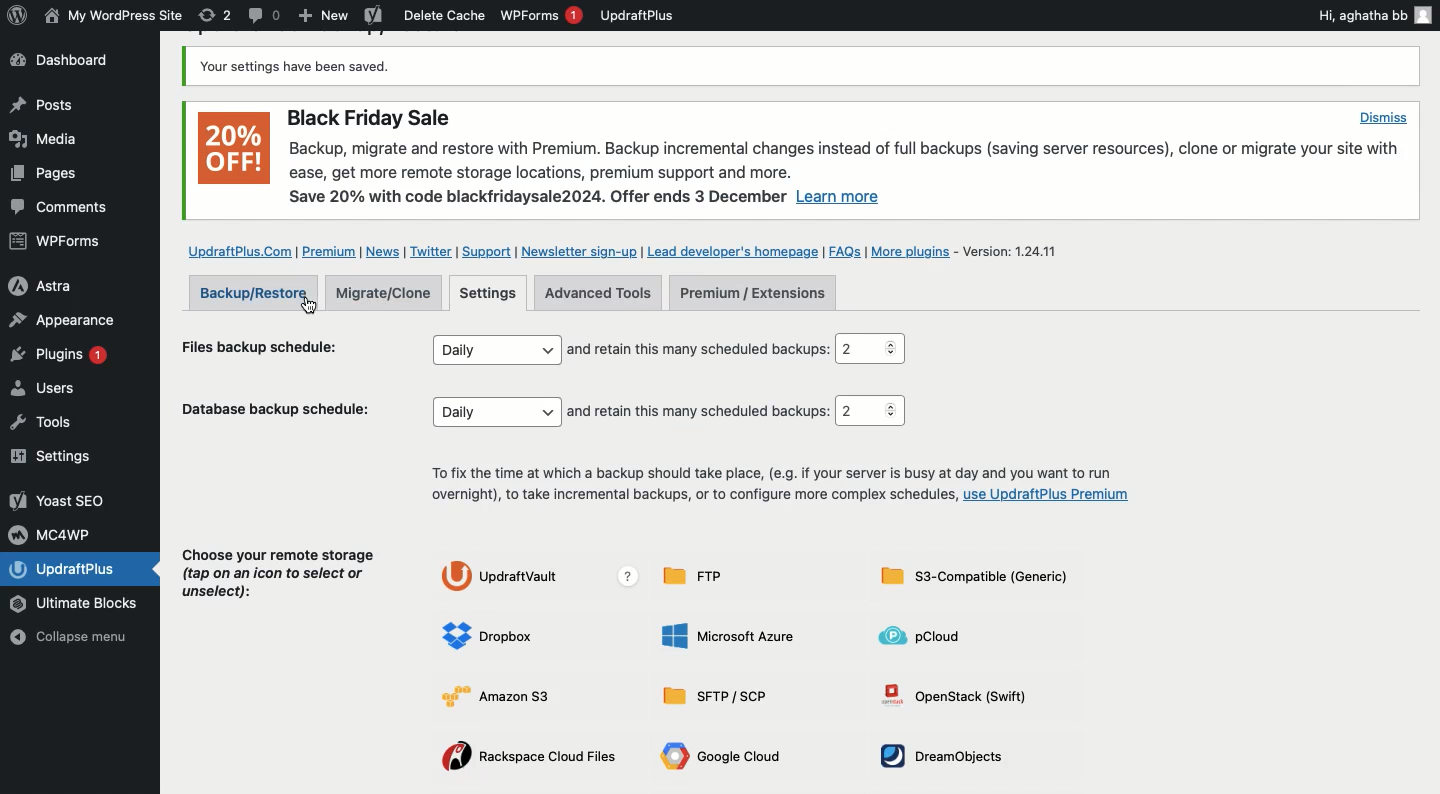  I want to click on Advanced tools, so click(597, 292).